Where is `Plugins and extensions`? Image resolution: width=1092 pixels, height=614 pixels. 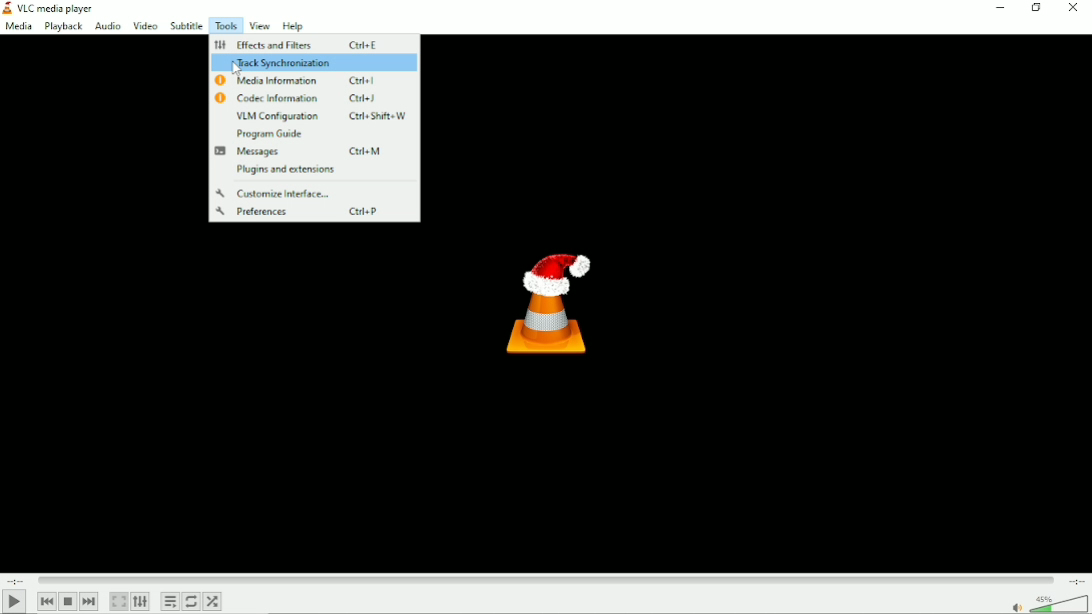
Plugins and extensions is located at coordinates (281, 171).